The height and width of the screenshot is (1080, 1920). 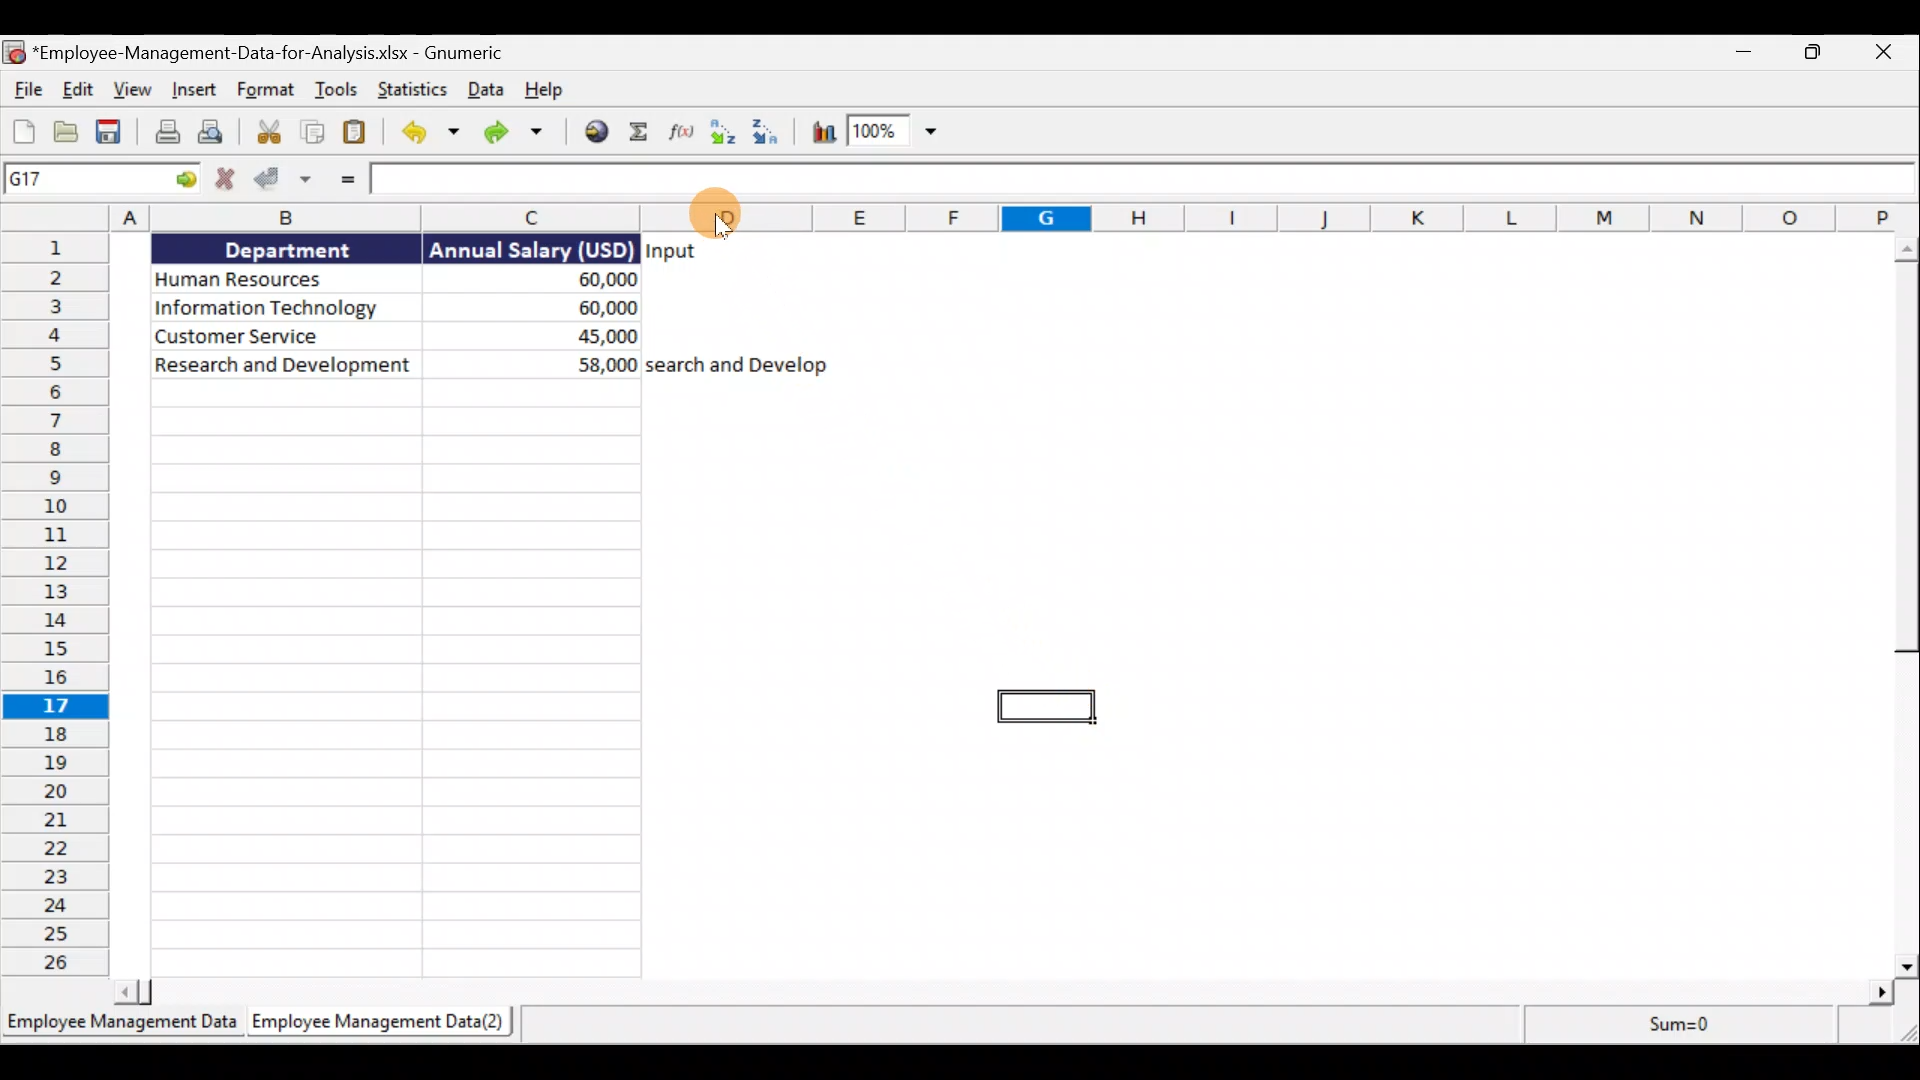 I want to click on Enter formula, so click(x=344, y=180).